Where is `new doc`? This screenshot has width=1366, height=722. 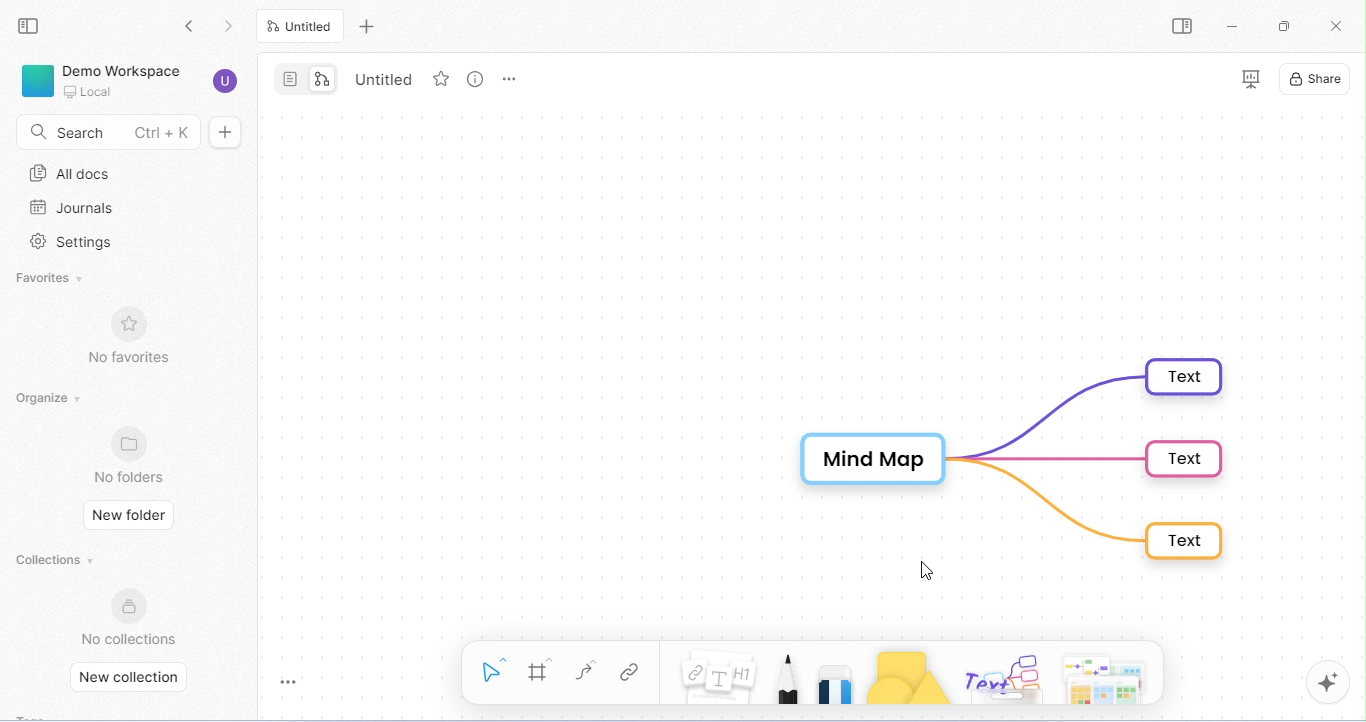
new doc is located at coordinates (234, 132).